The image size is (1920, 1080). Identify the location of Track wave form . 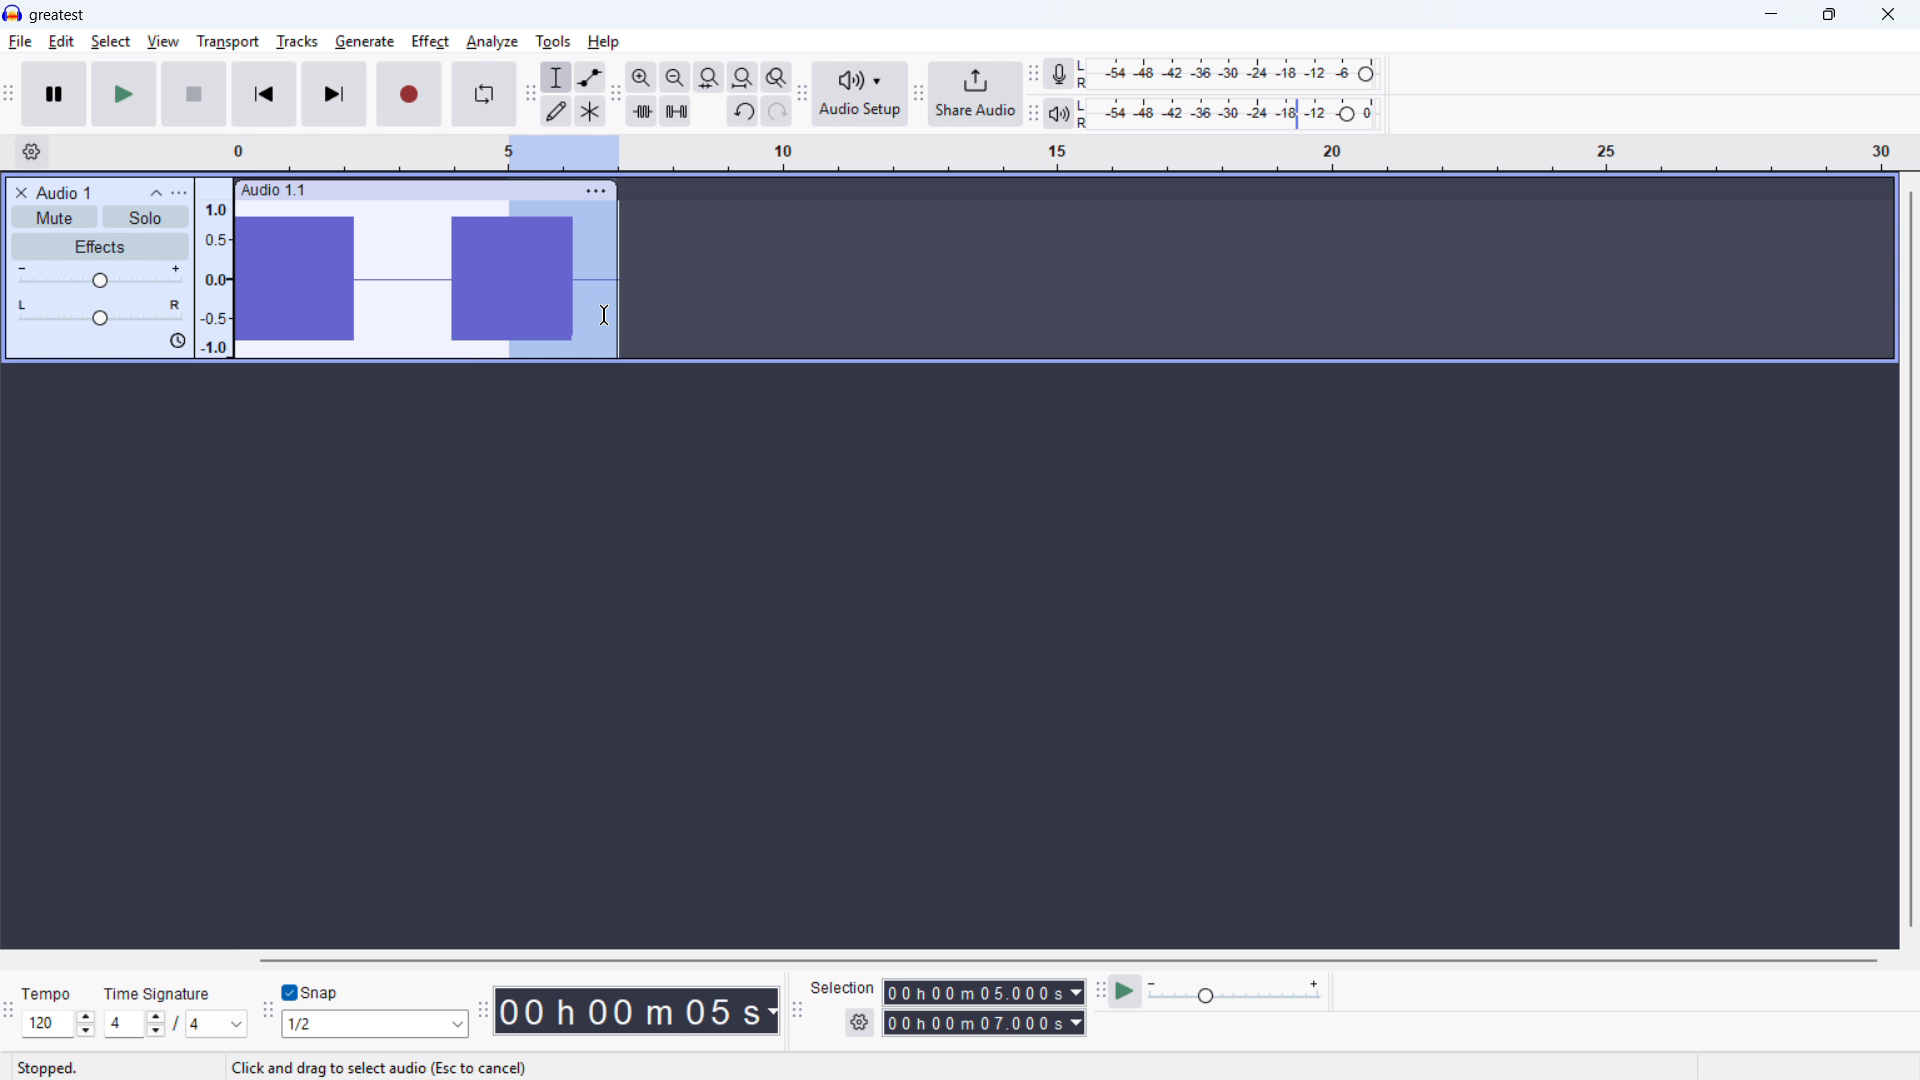
(367, 280).